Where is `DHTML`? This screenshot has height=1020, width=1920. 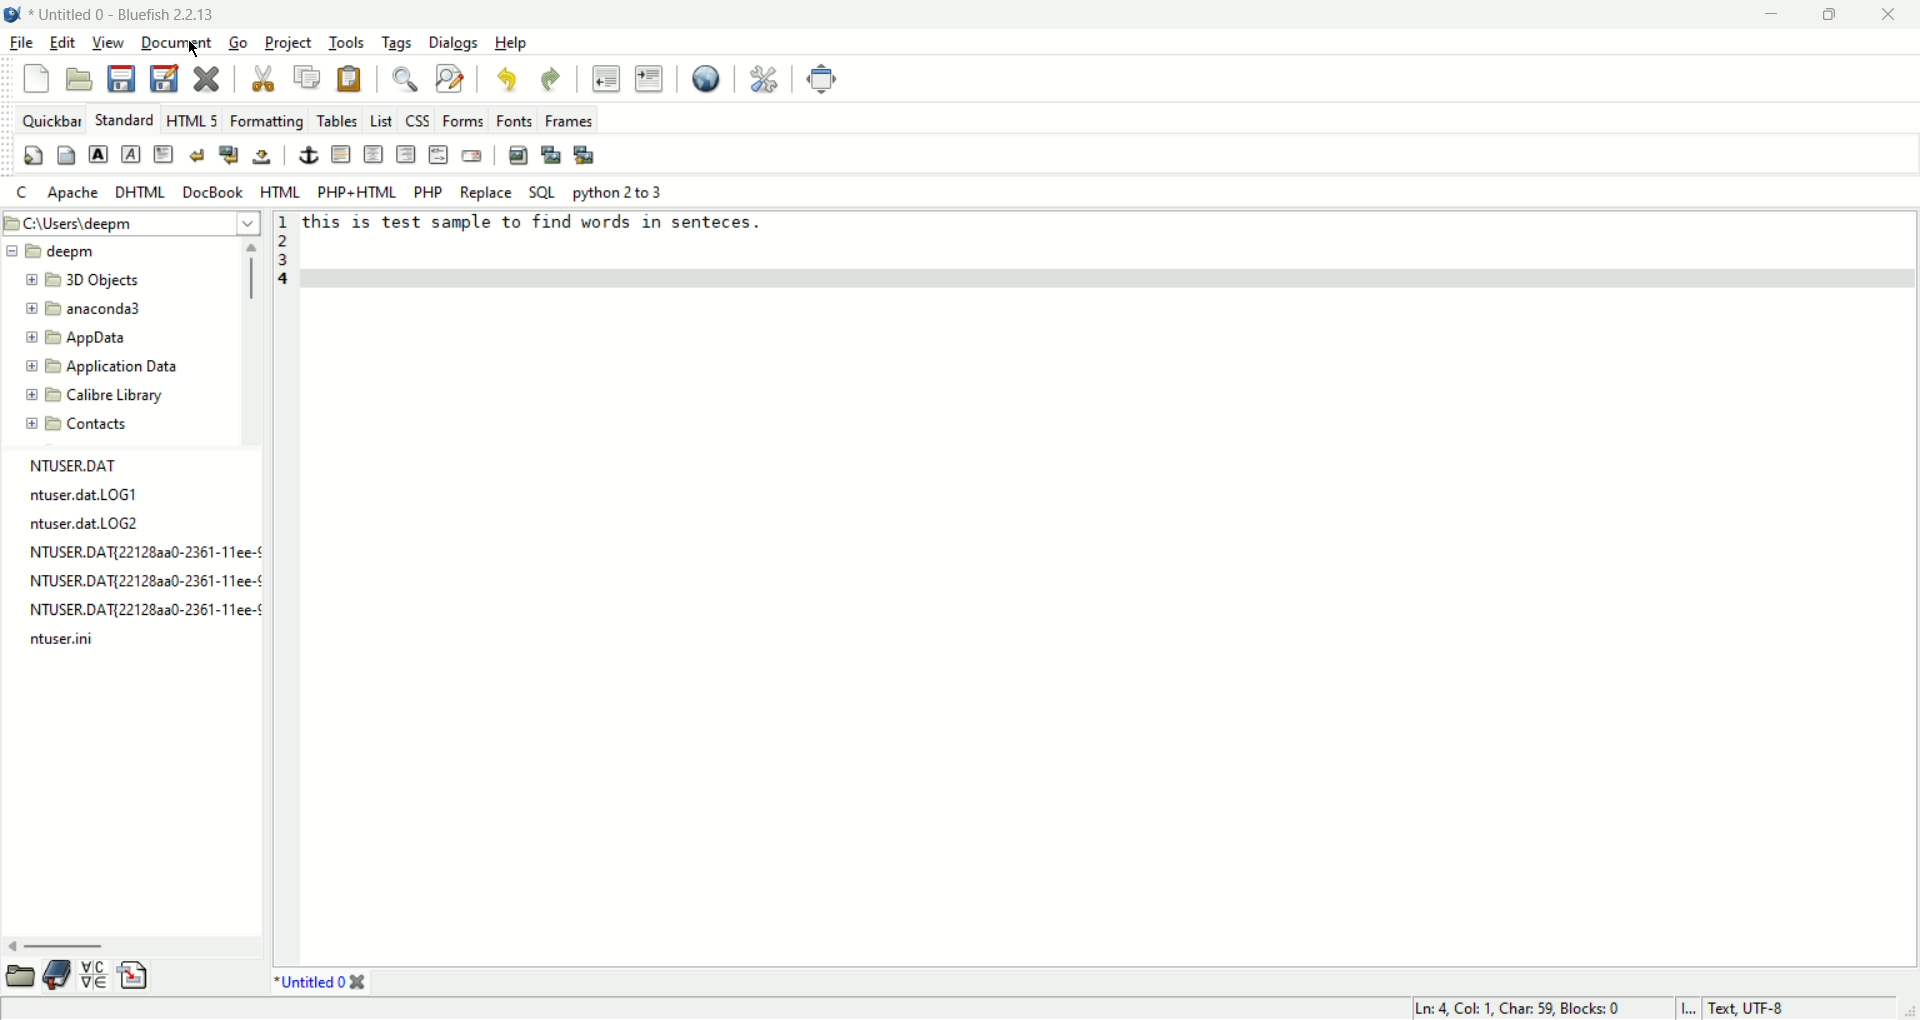
DHTML is located at coordinates (142, 193).